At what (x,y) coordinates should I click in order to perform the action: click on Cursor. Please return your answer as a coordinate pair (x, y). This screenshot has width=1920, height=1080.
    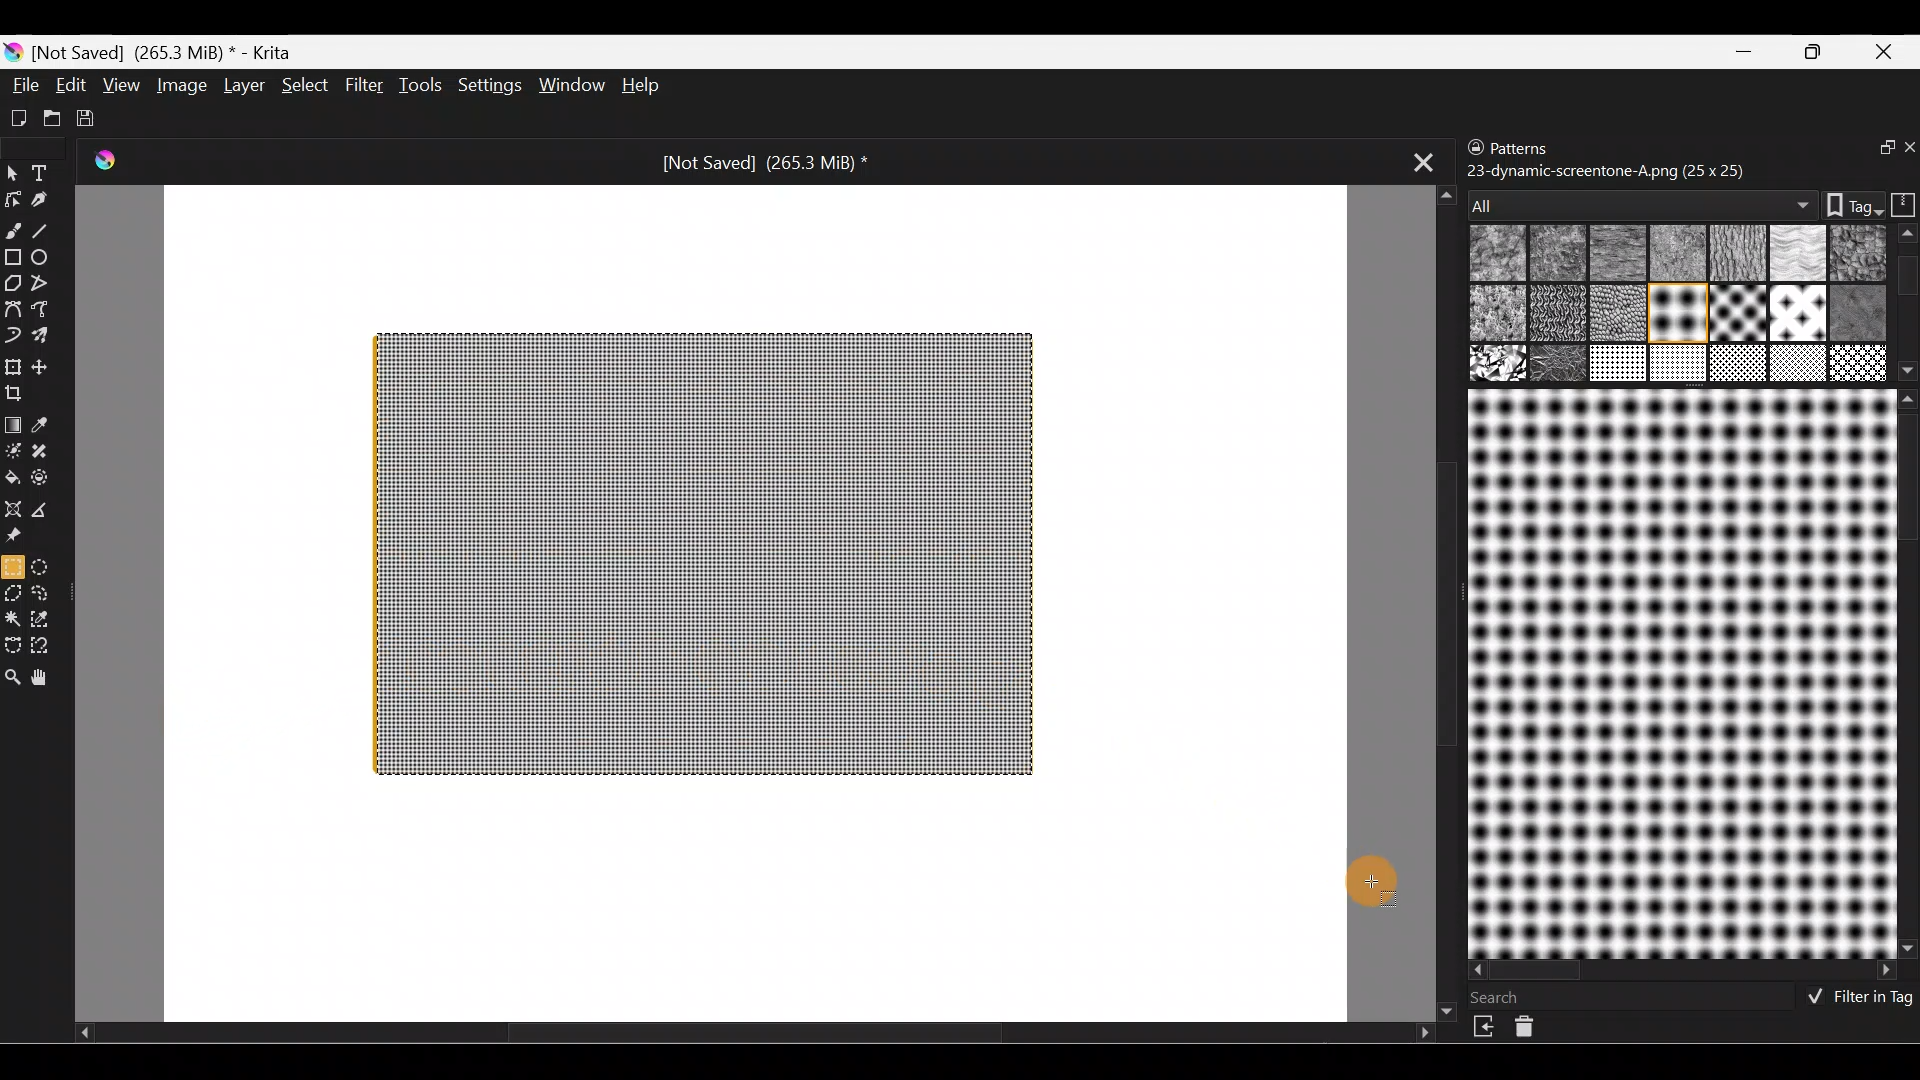
    Looking at the image, I should click on (1374, 888).